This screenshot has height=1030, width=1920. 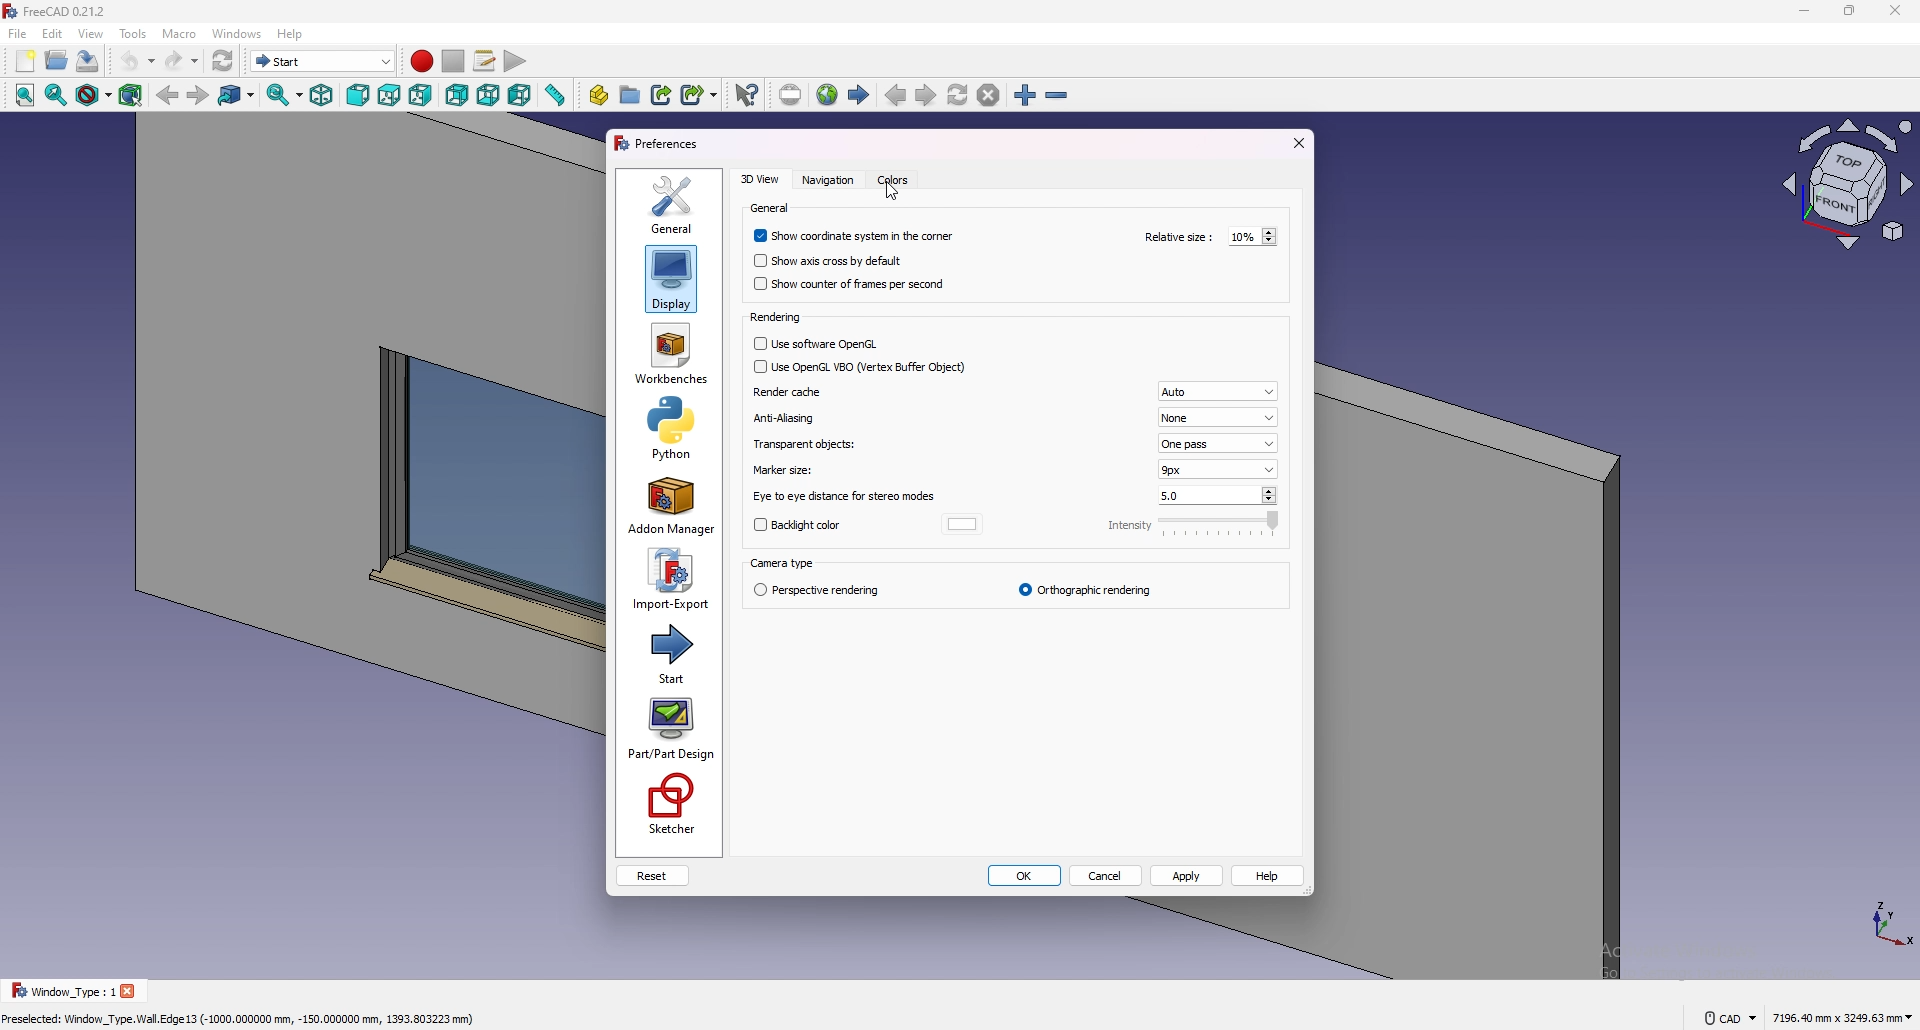 What do you see at coordinates (671, 506) in the screenshot?
I see `add on manager` at bounding box center [671, 506].